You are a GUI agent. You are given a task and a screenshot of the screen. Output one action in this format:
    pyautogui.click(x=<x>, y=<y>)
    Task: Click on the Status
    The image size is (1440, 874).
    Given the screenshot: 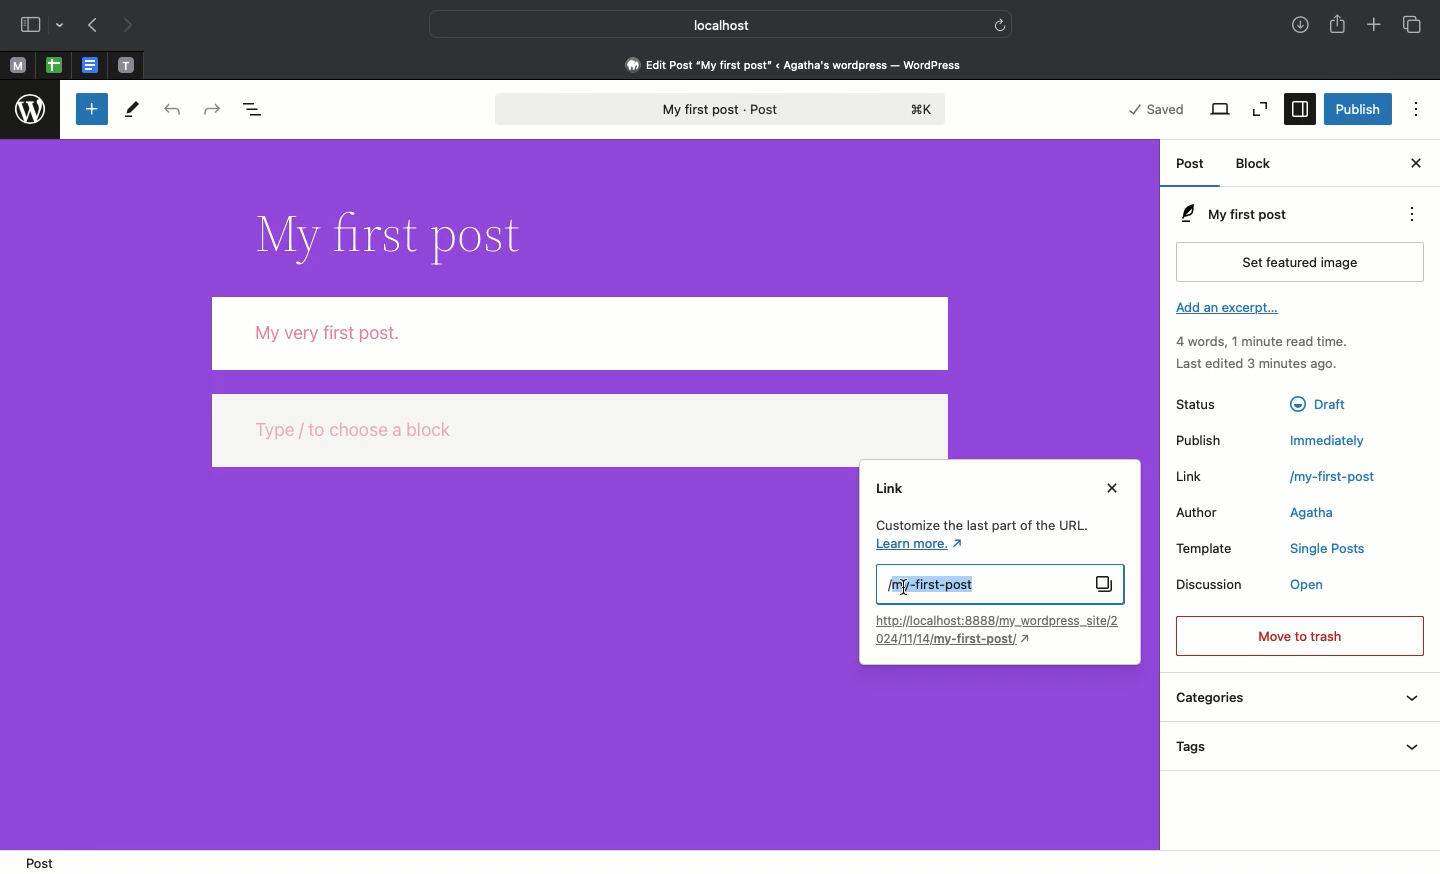 What is the action you would take?
    pyautogui.click(x=1196, y=403)
    